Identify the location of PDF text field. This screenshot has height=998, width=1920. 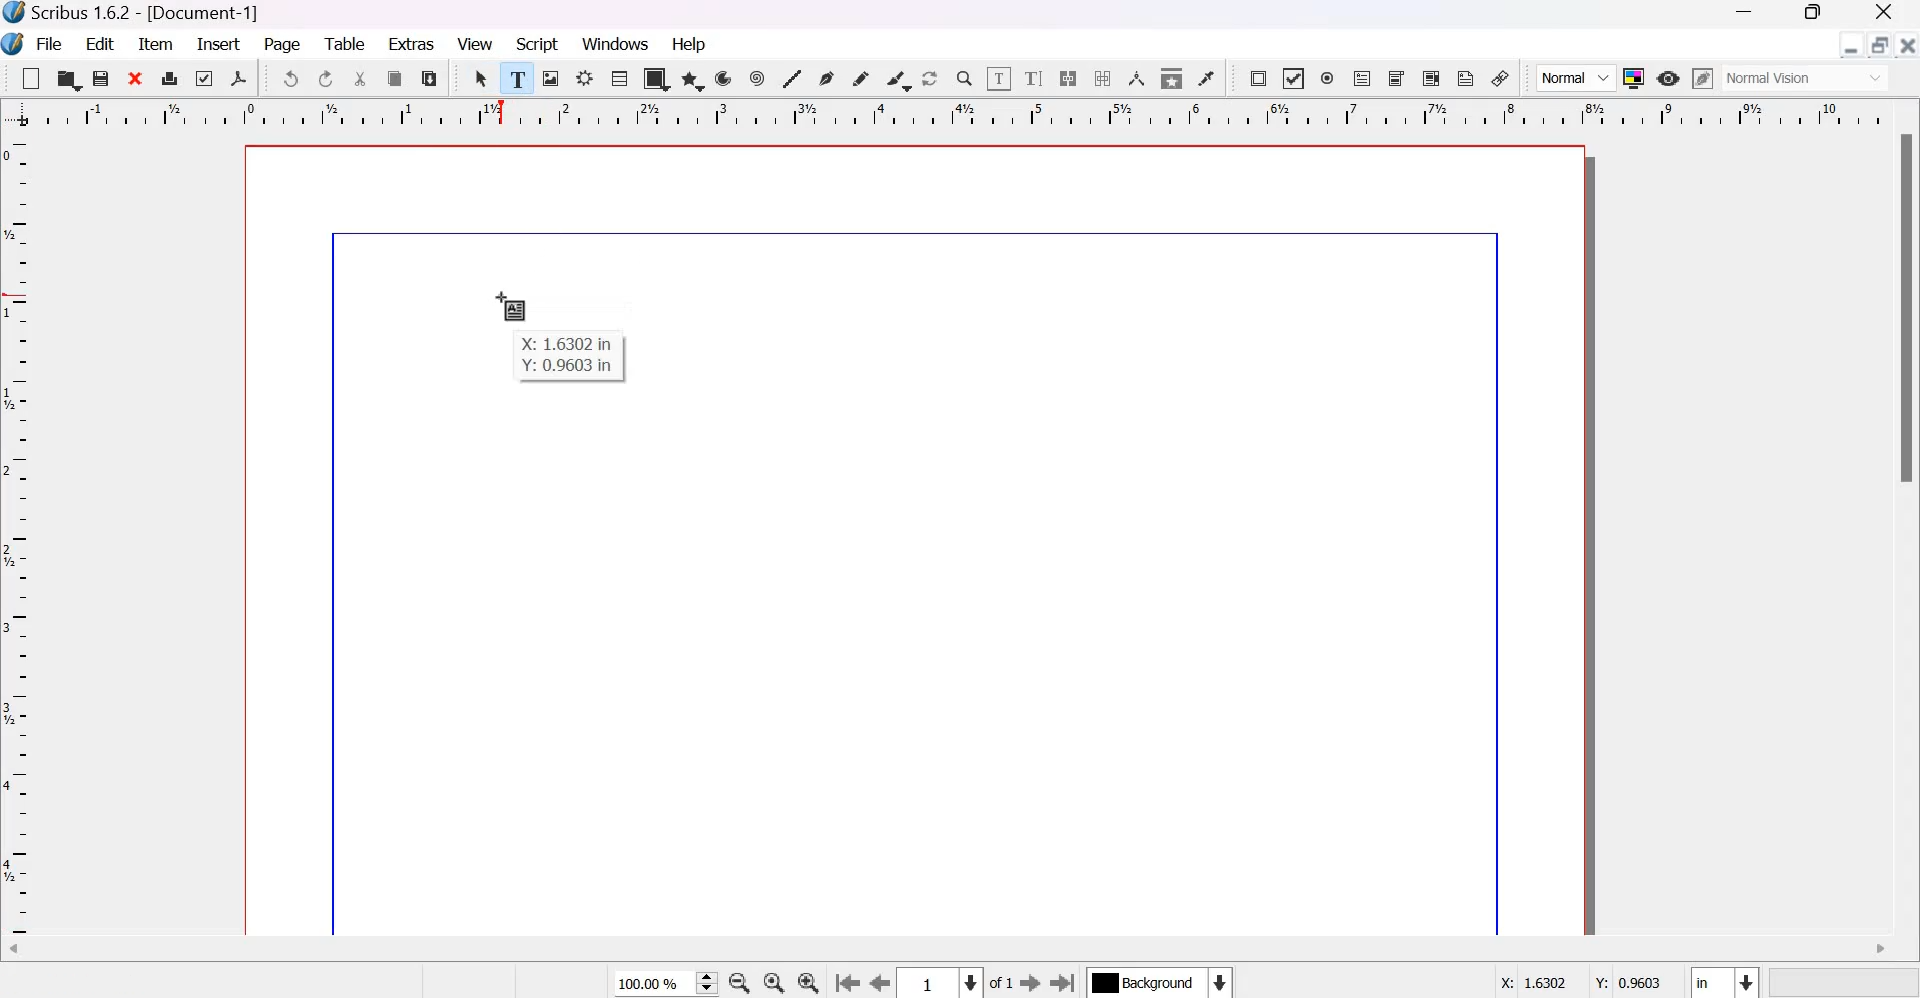
(1362, 80).